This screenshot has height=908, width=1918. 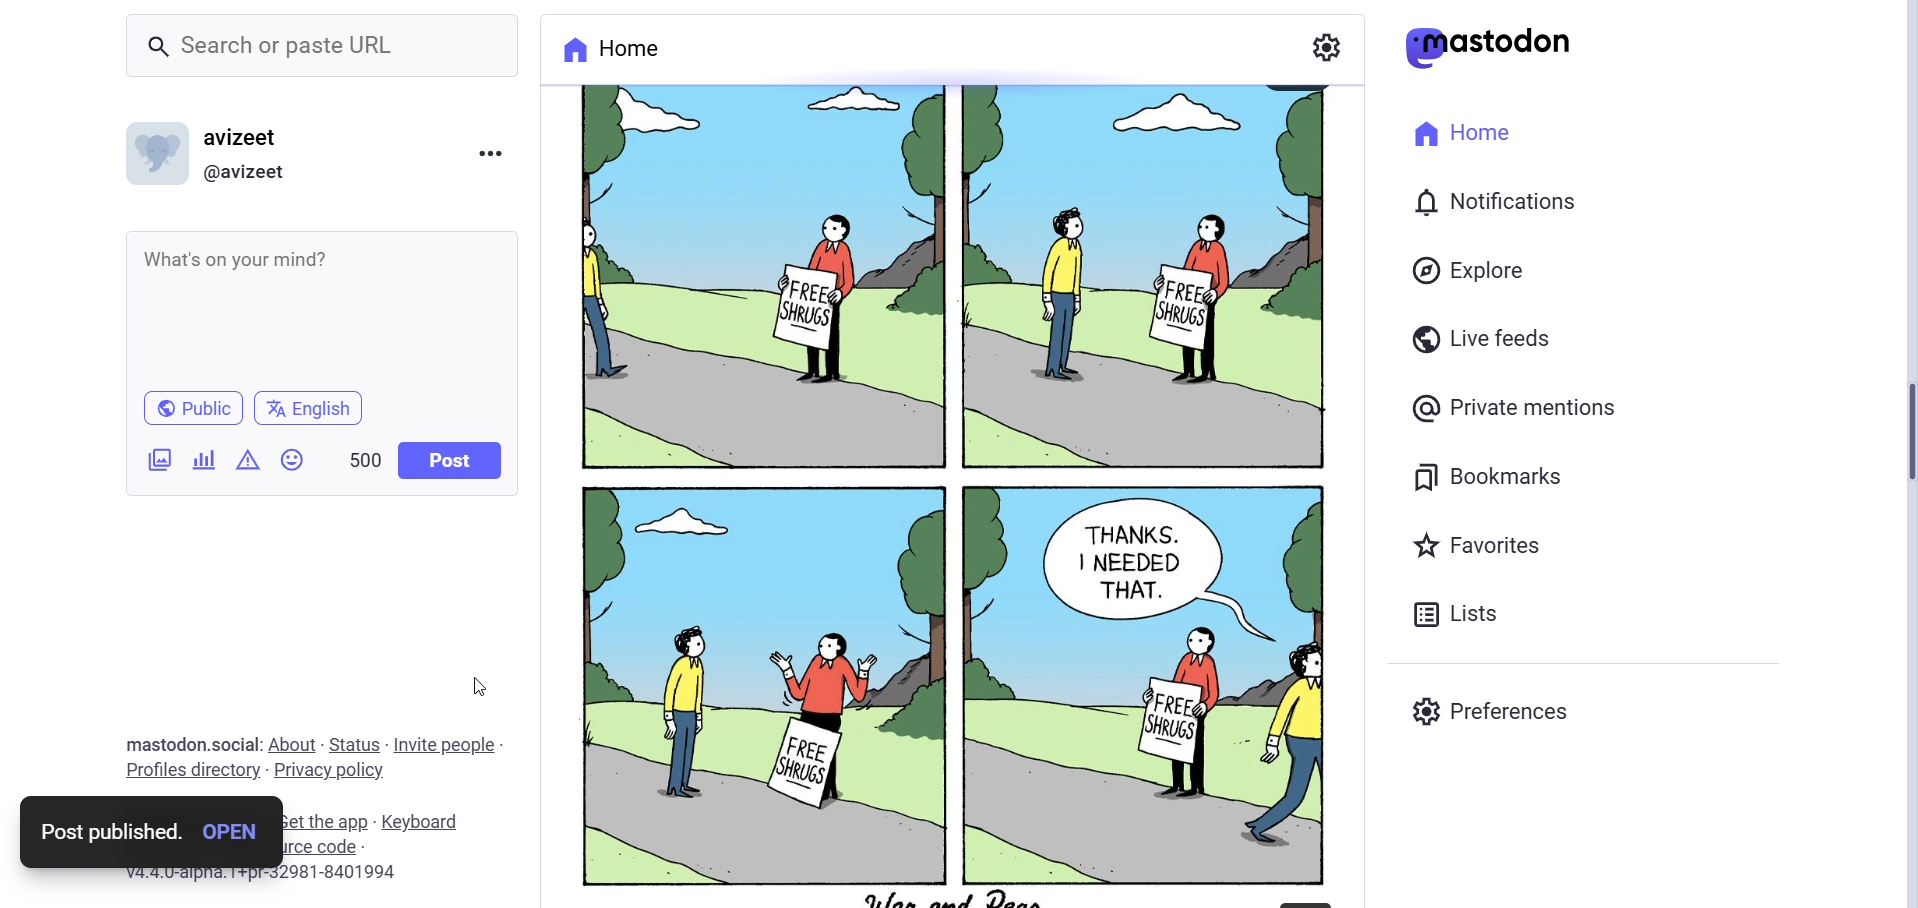 What do you see at coordinates (248, 462) in the screenshot?
I see `Content Warning` at bounding box center [248, 462].